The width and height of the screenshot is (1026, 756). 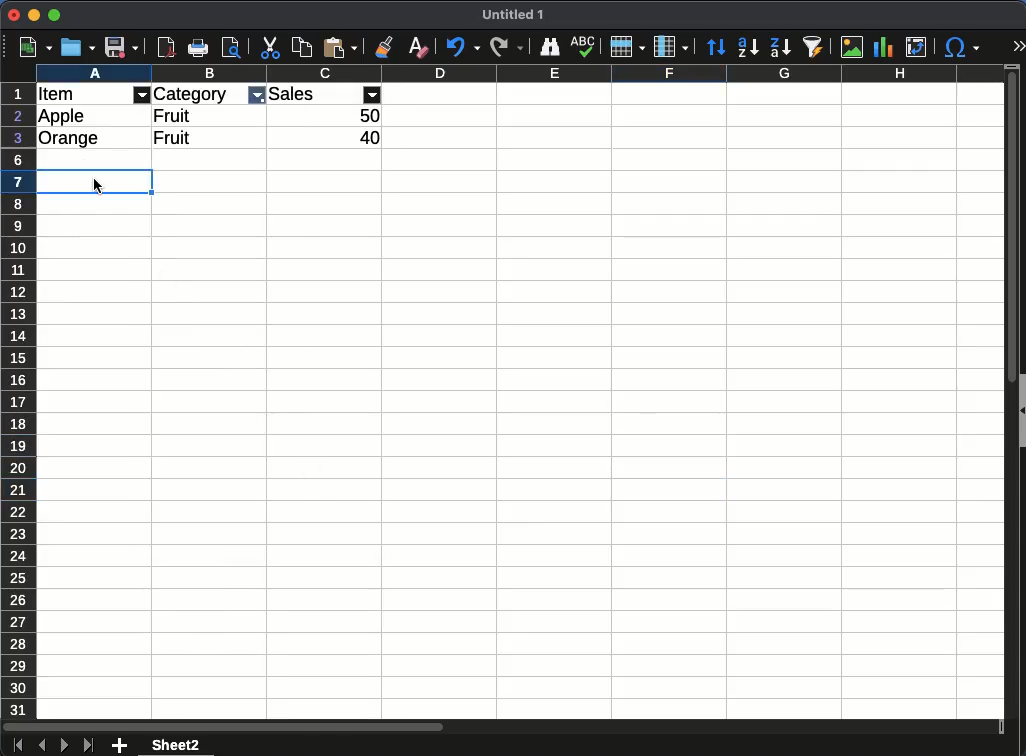 I want to click on print, so click(x=231, y=46).